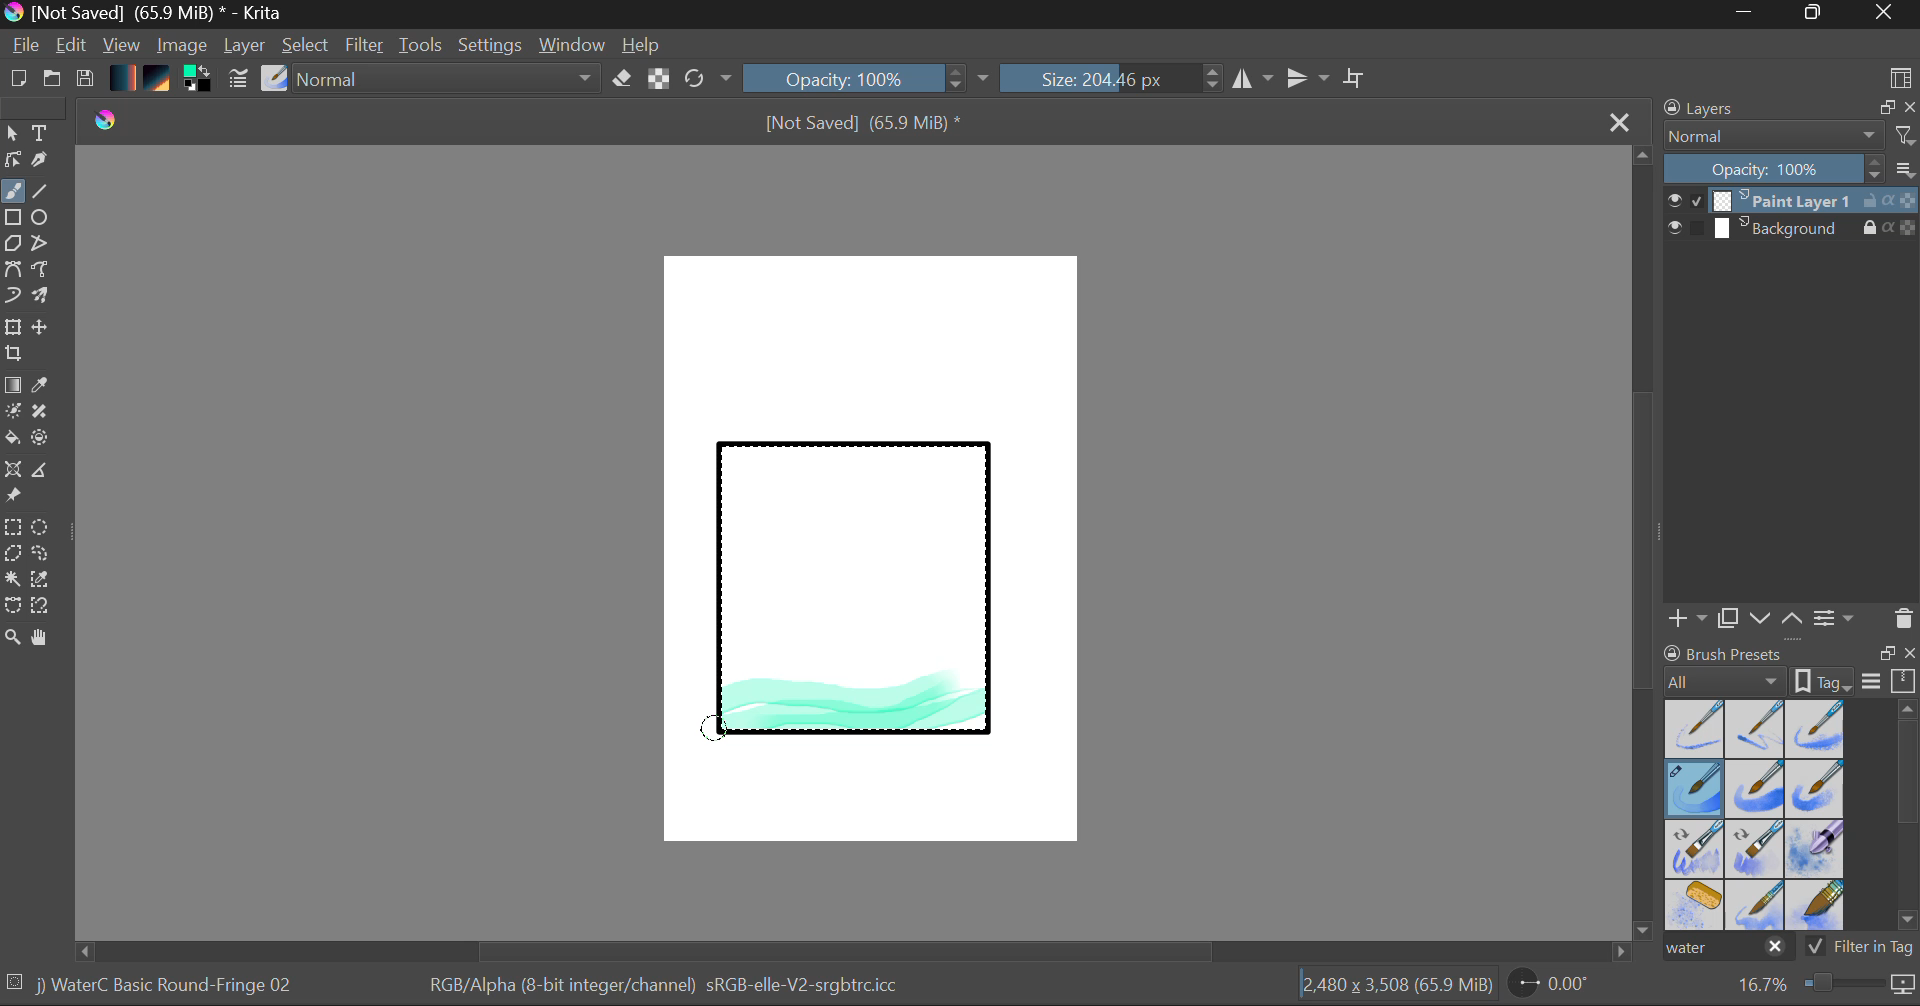  I want to click on Brush Selected, so click(168, 987).